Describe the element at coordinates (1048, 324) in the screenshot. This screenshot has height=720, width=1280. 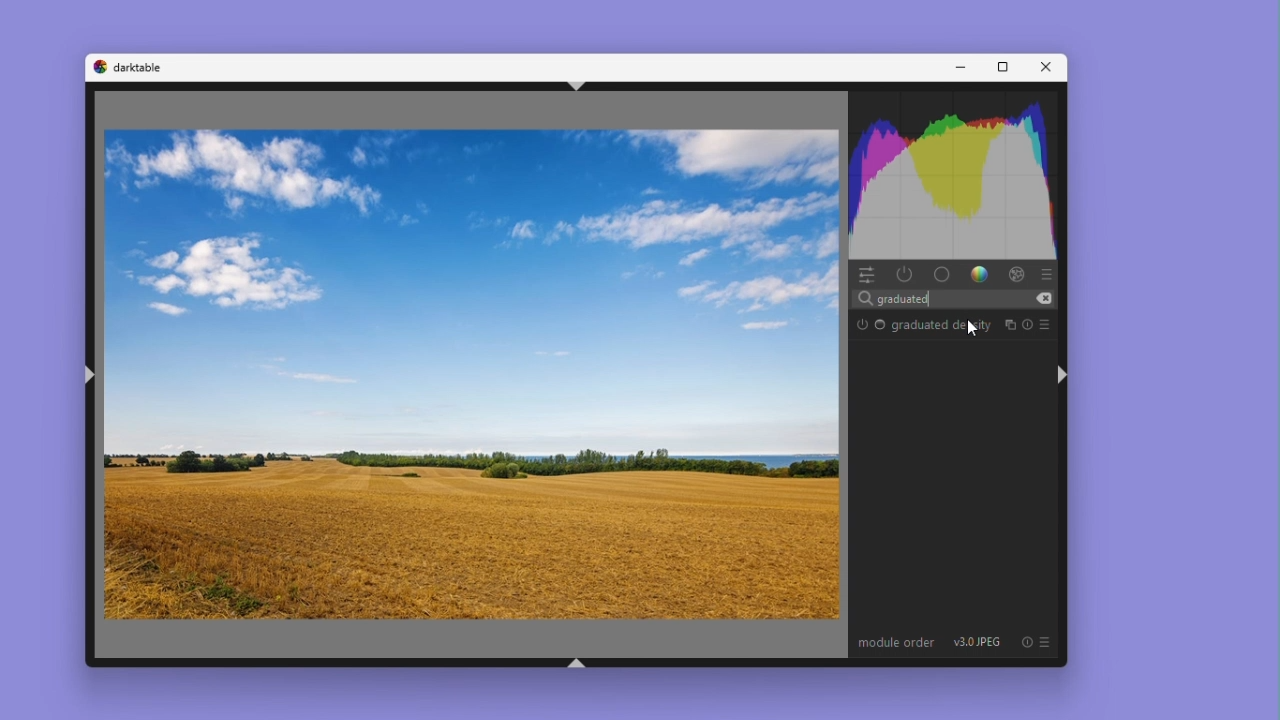
I see `preset` at that location.